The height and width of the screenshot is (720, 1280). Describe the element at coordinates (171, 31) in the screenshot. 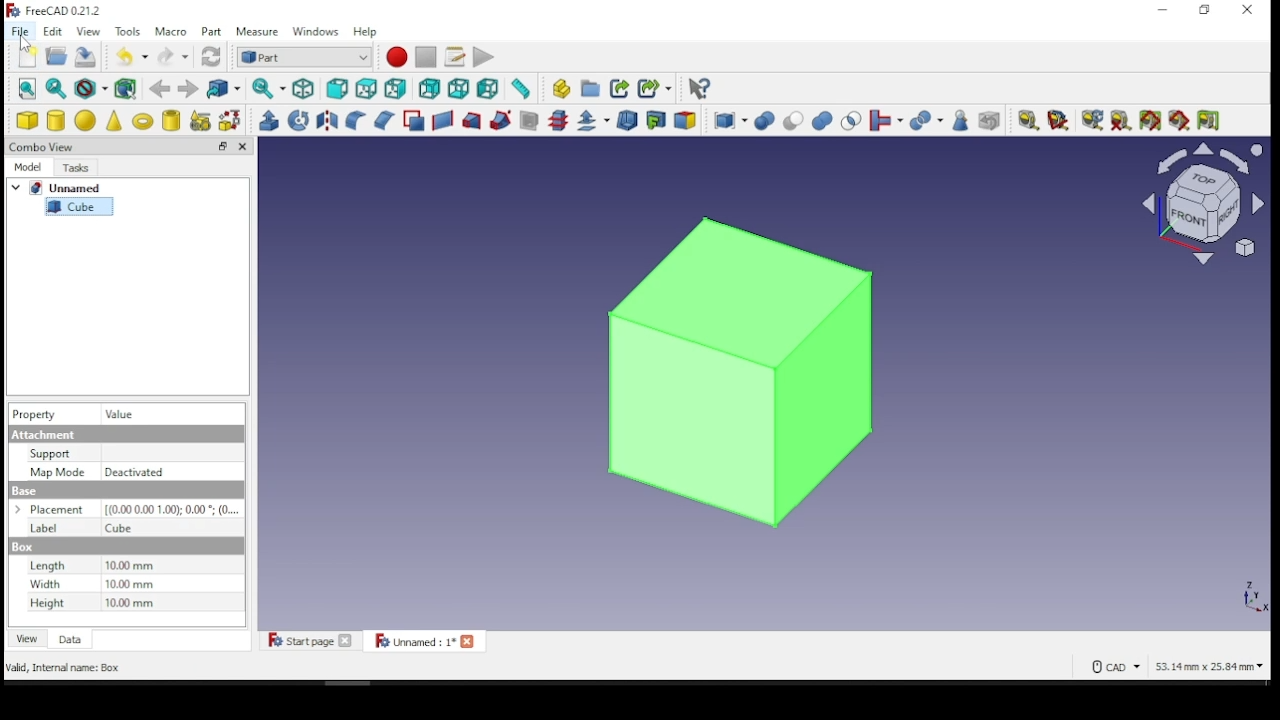

I see `macro` at that location.